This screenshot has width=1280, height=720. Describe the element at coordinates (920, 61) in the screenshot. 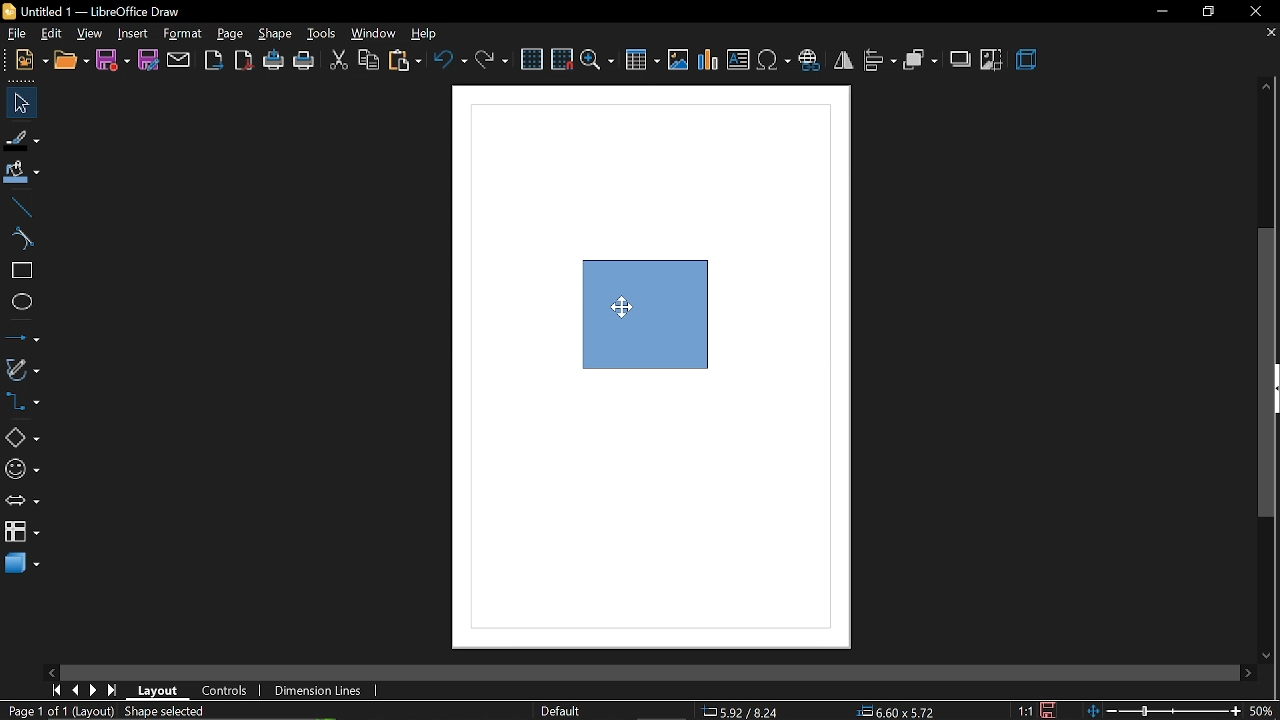

I see `arrange` at that location.